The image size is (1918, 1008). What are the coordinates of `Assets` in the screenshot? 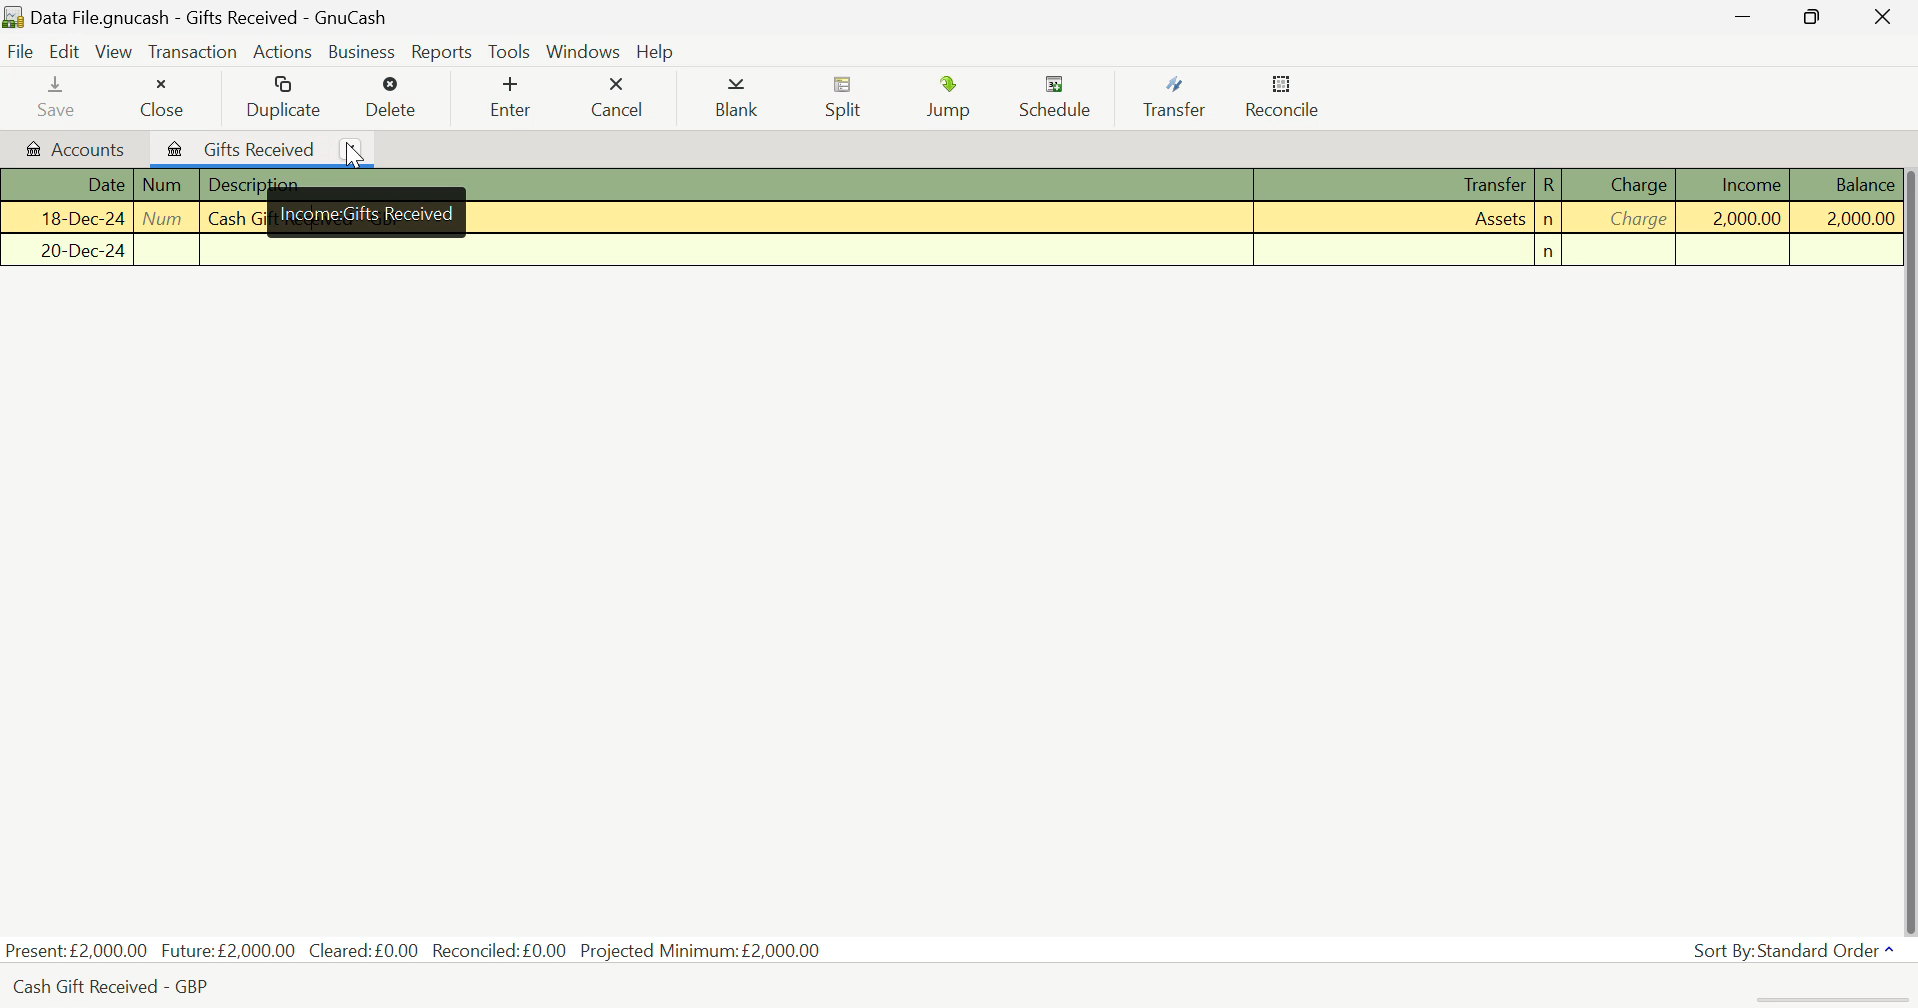 It's located at (1397, 220).